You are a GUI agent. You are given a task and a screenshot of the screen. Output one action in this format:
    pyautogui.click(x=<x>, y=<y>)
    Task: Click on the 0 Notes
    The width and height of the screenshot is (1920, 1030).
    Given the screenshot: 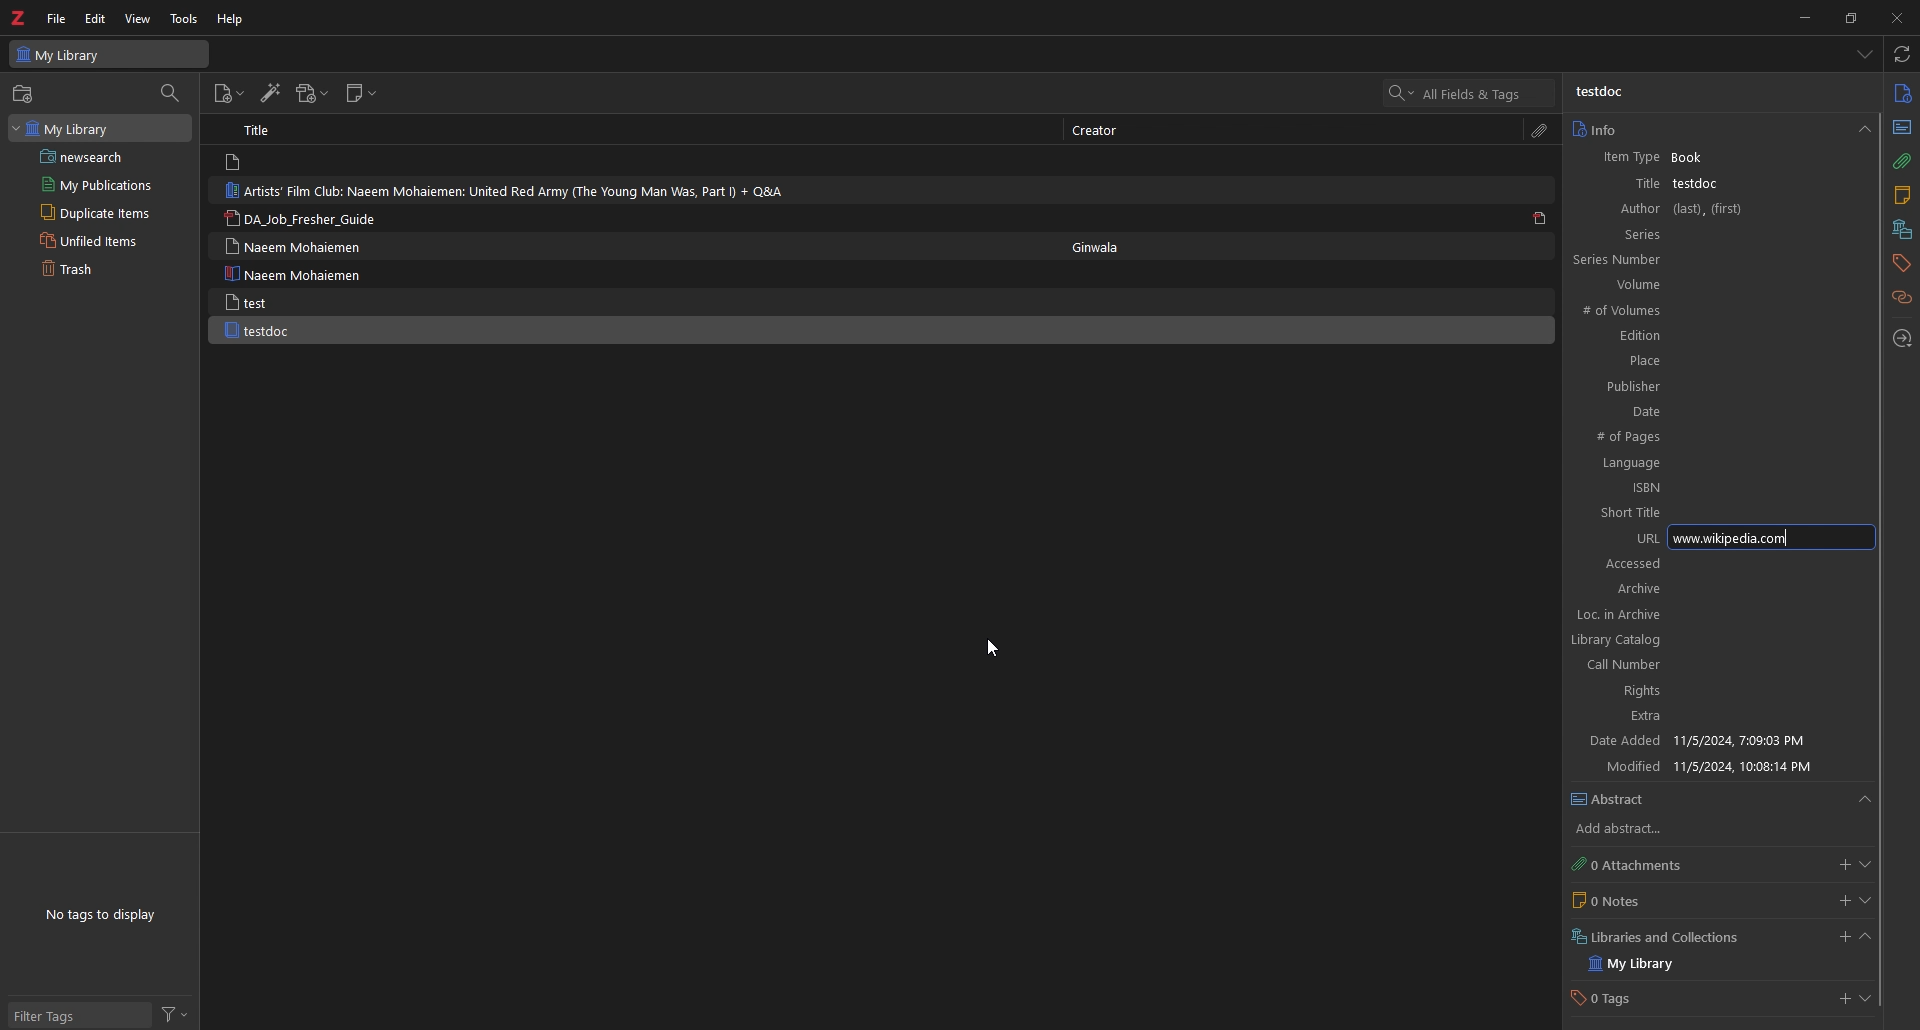 What is the action you would take?
    pyautogui.click(x=1624, y=901)
    